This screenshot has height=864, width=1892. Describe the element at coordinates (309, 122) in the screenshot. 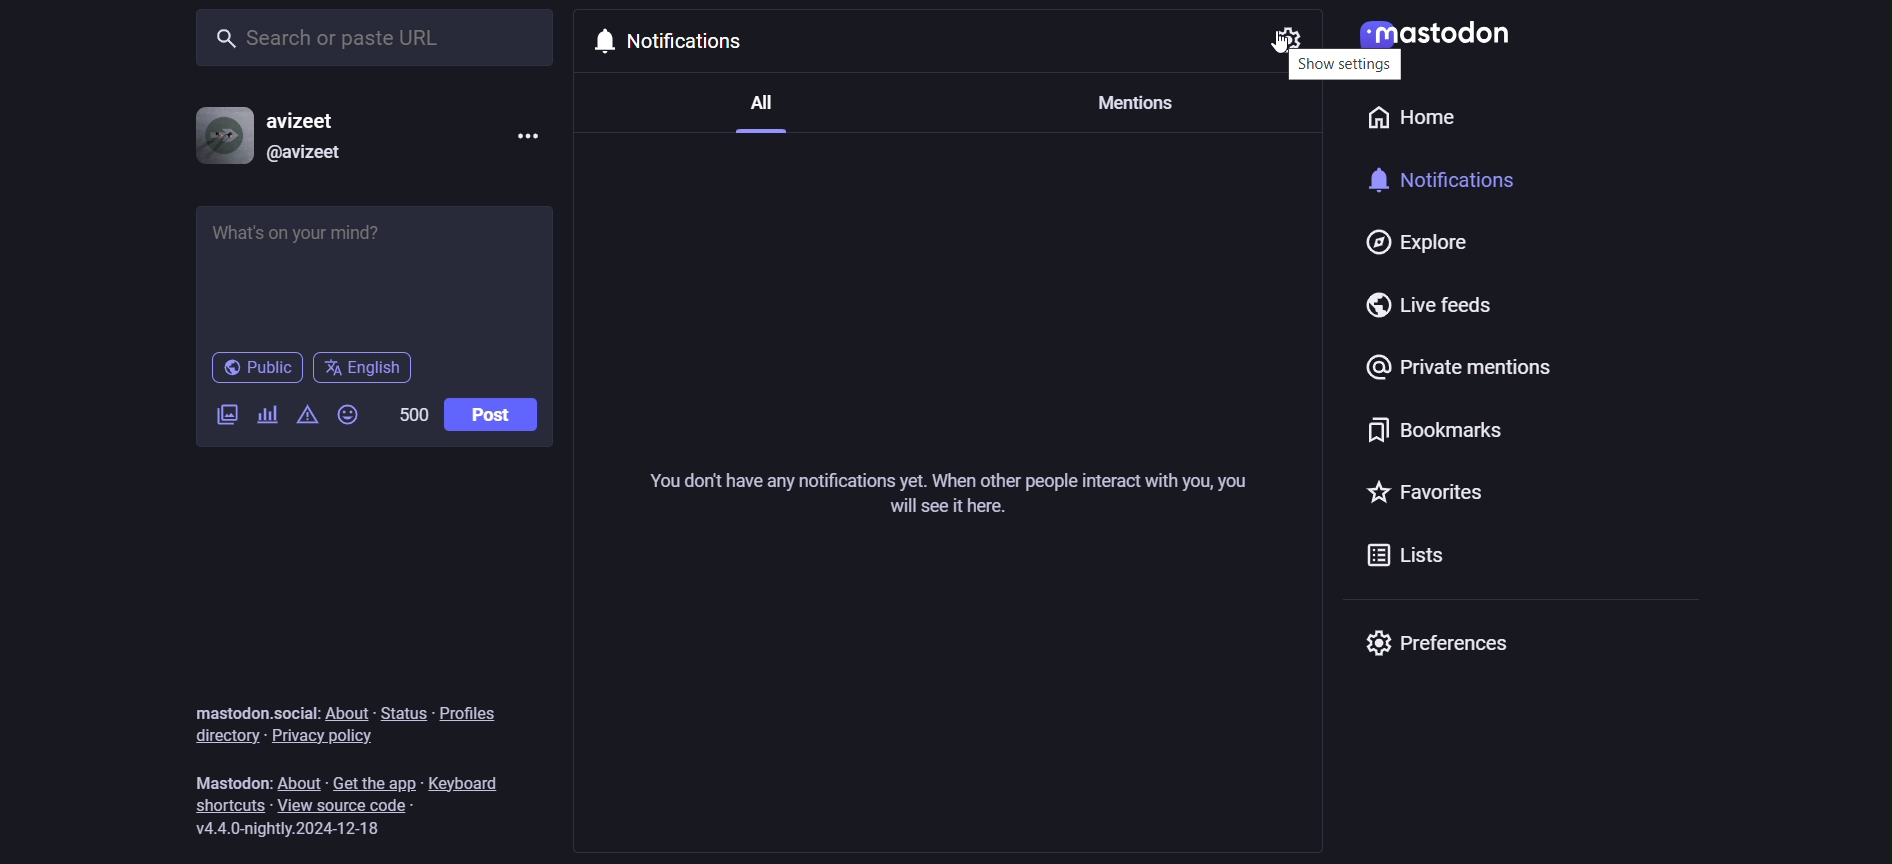

I see `avizeet` at that location.